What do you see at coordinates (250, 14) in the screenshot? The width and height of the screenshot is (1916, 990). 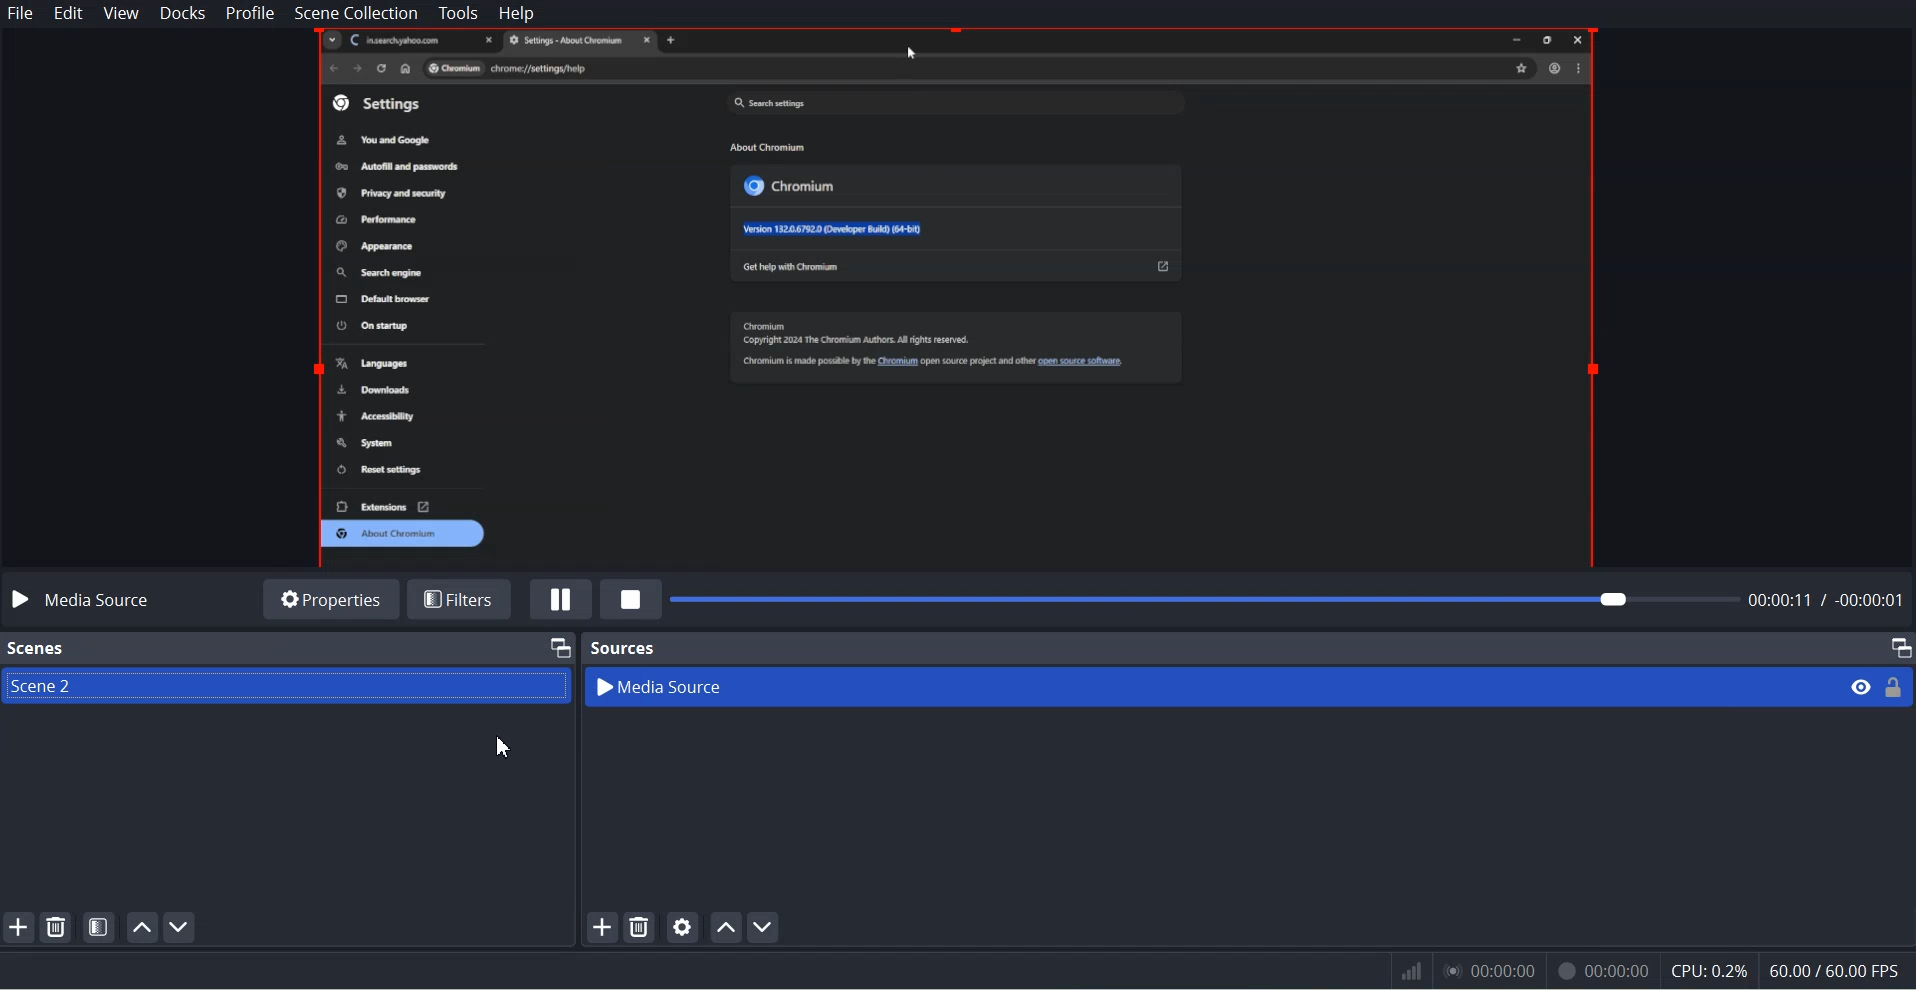 I see `Profile` at bounding box center [250, 14].